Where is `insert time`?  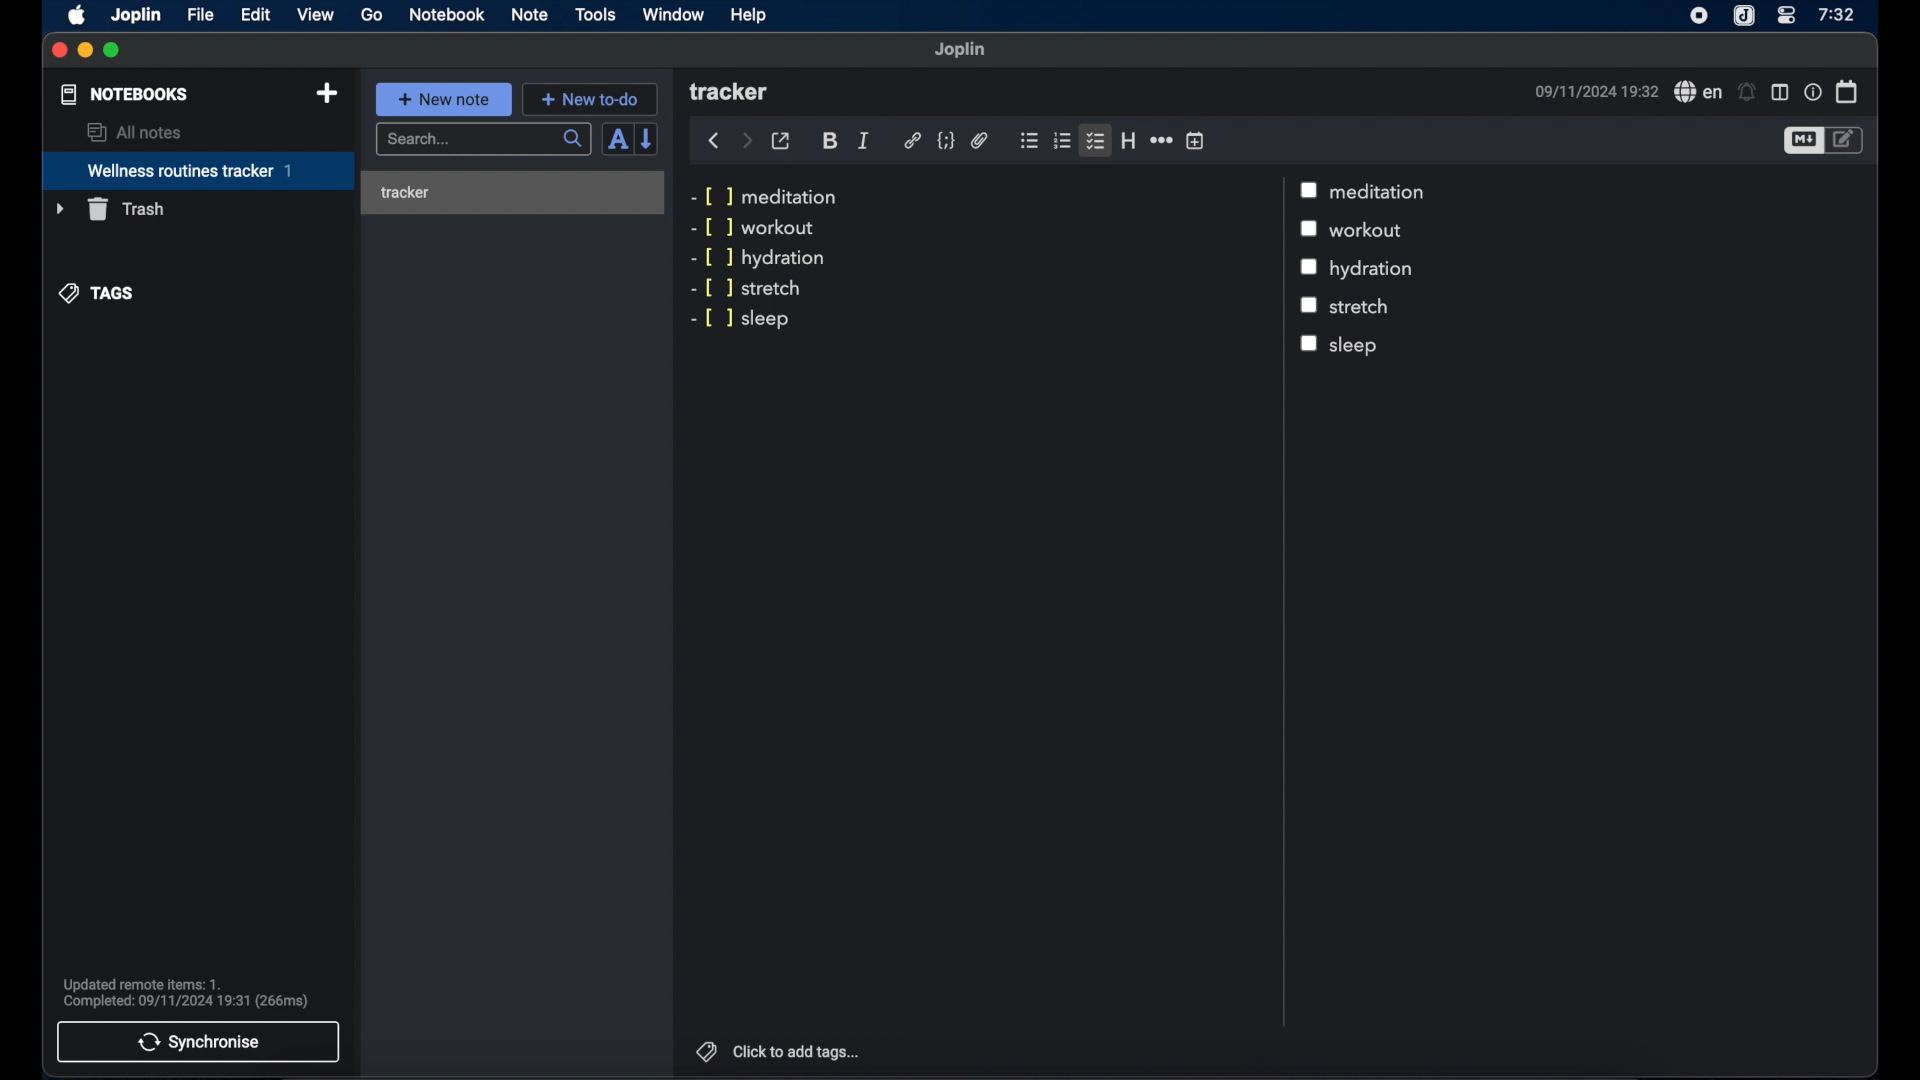 insert time is located at coordinates (1195, 140).